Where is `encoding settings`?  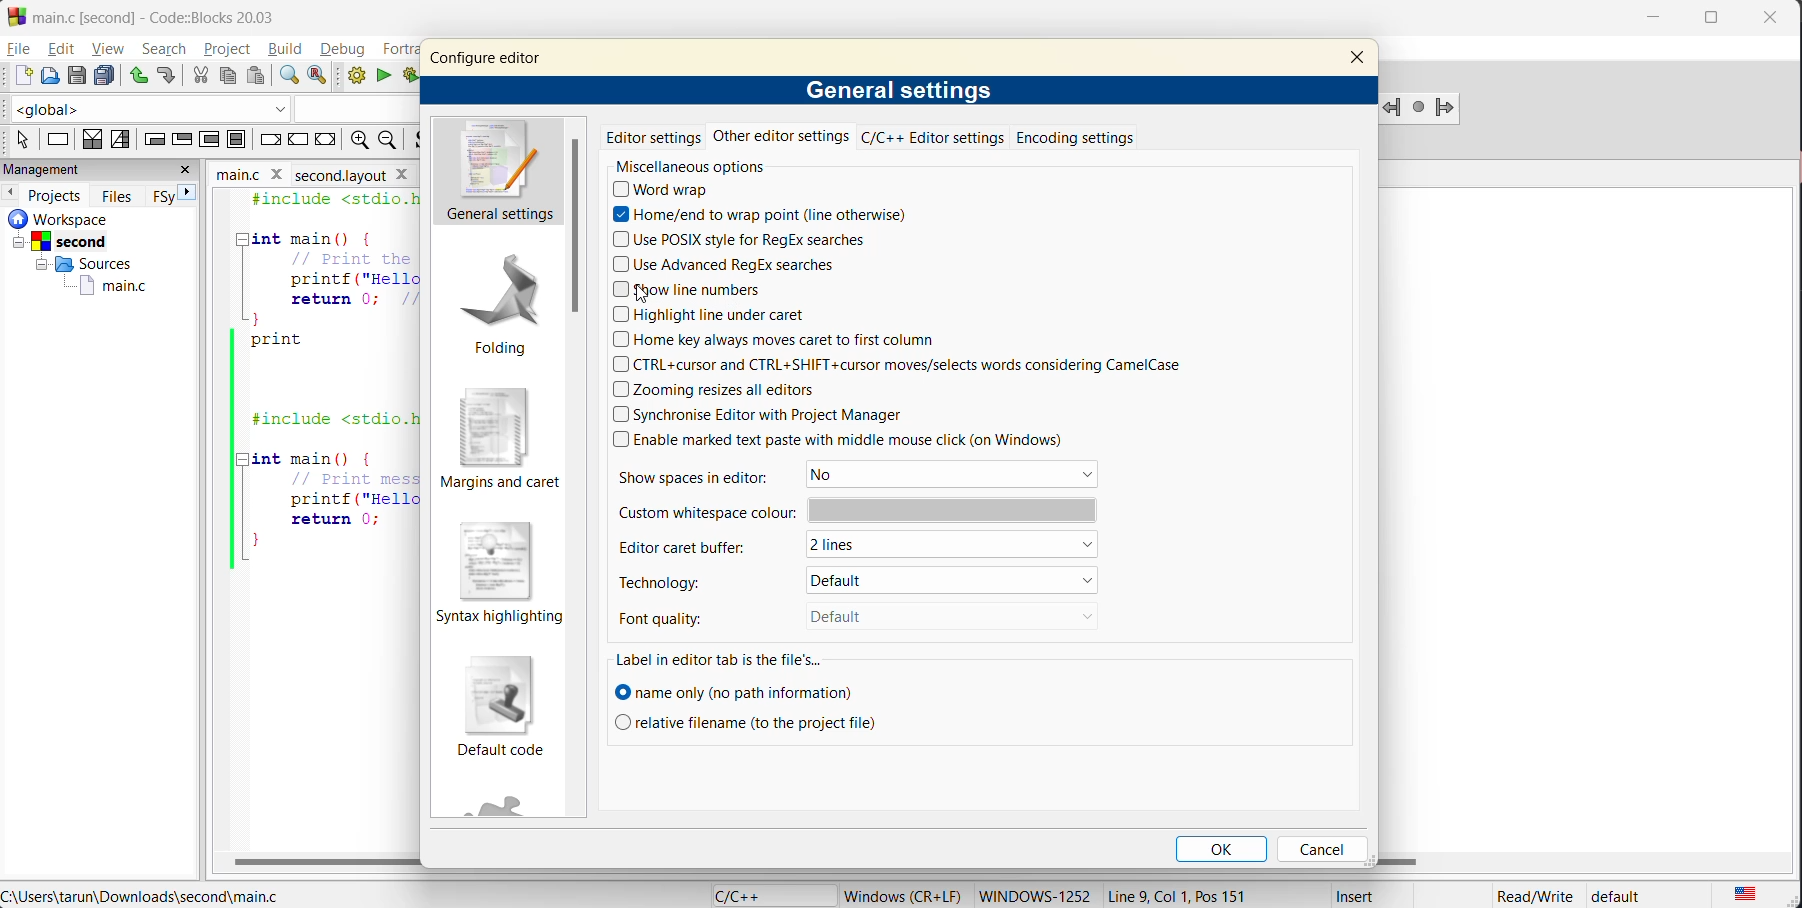
encoding settings is located at coordinates (1079, 139).